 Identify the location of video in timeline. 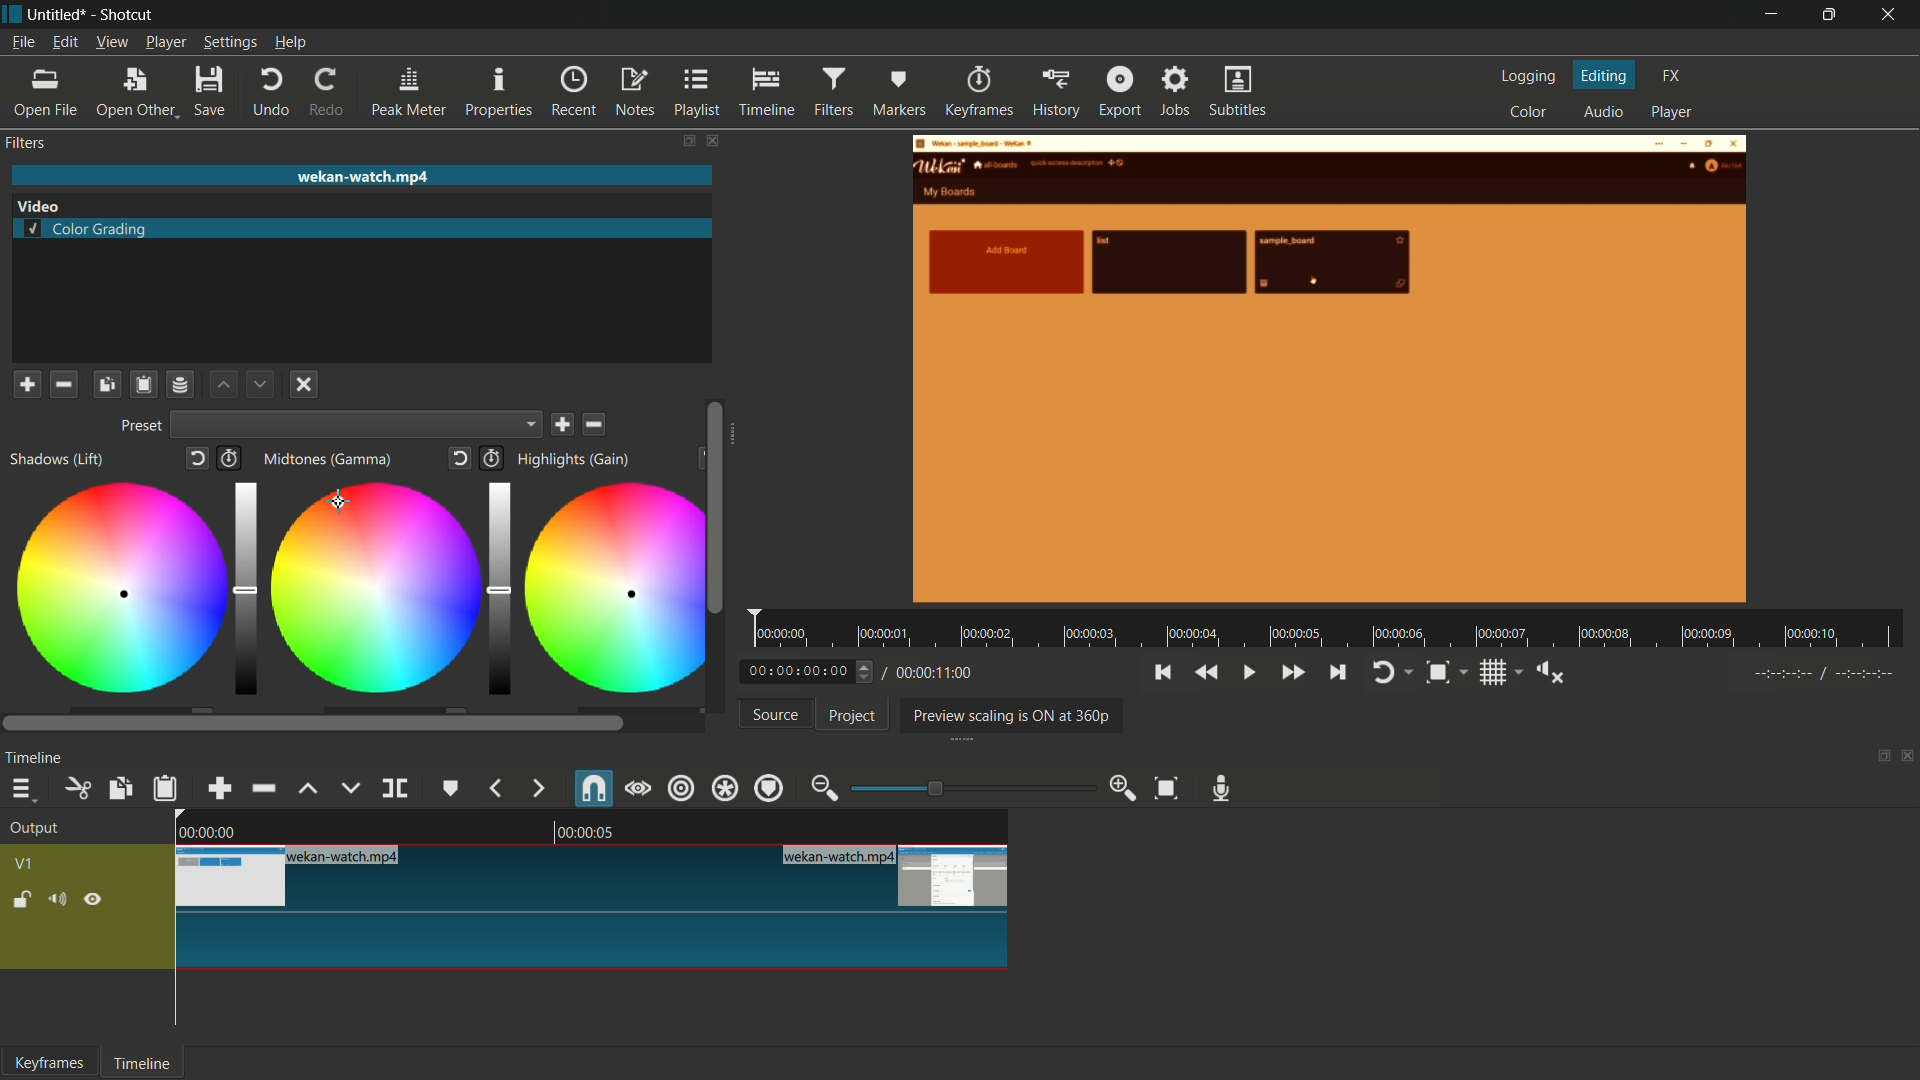
(593, 906).